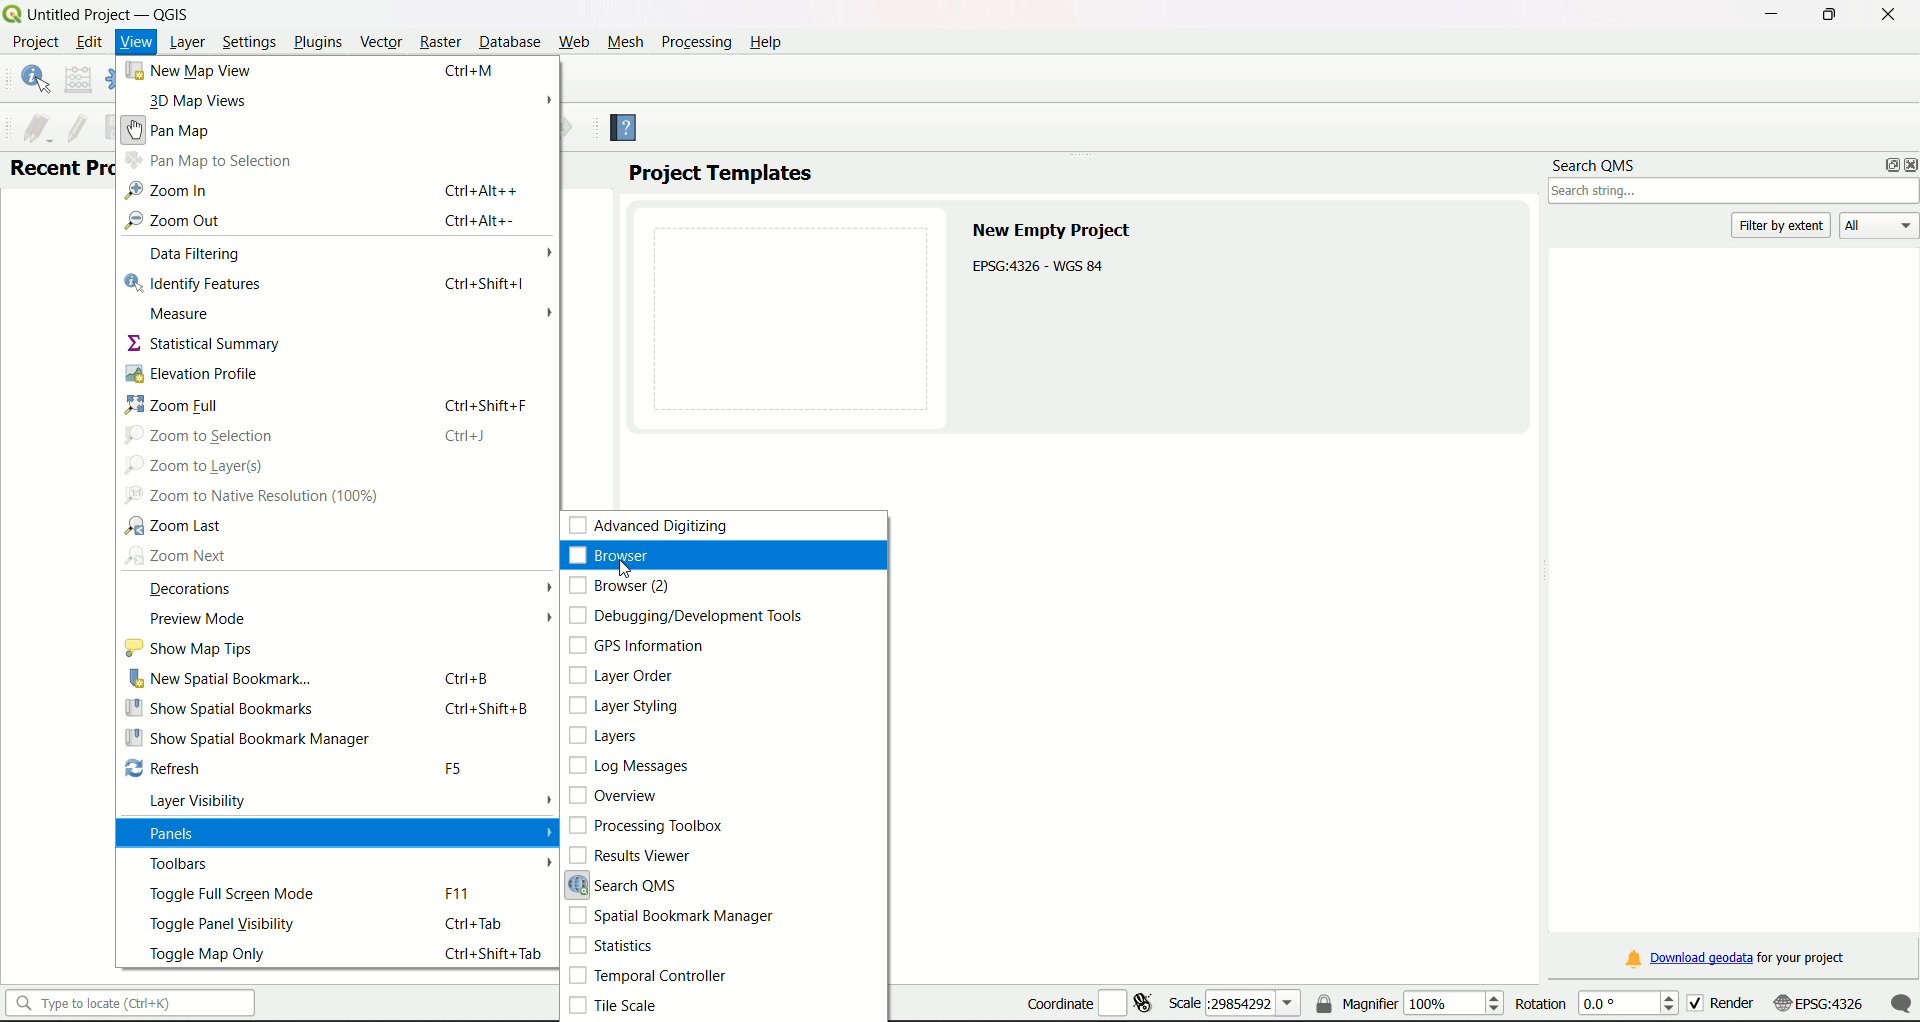  I want to click on identify features, so click(195, 284).